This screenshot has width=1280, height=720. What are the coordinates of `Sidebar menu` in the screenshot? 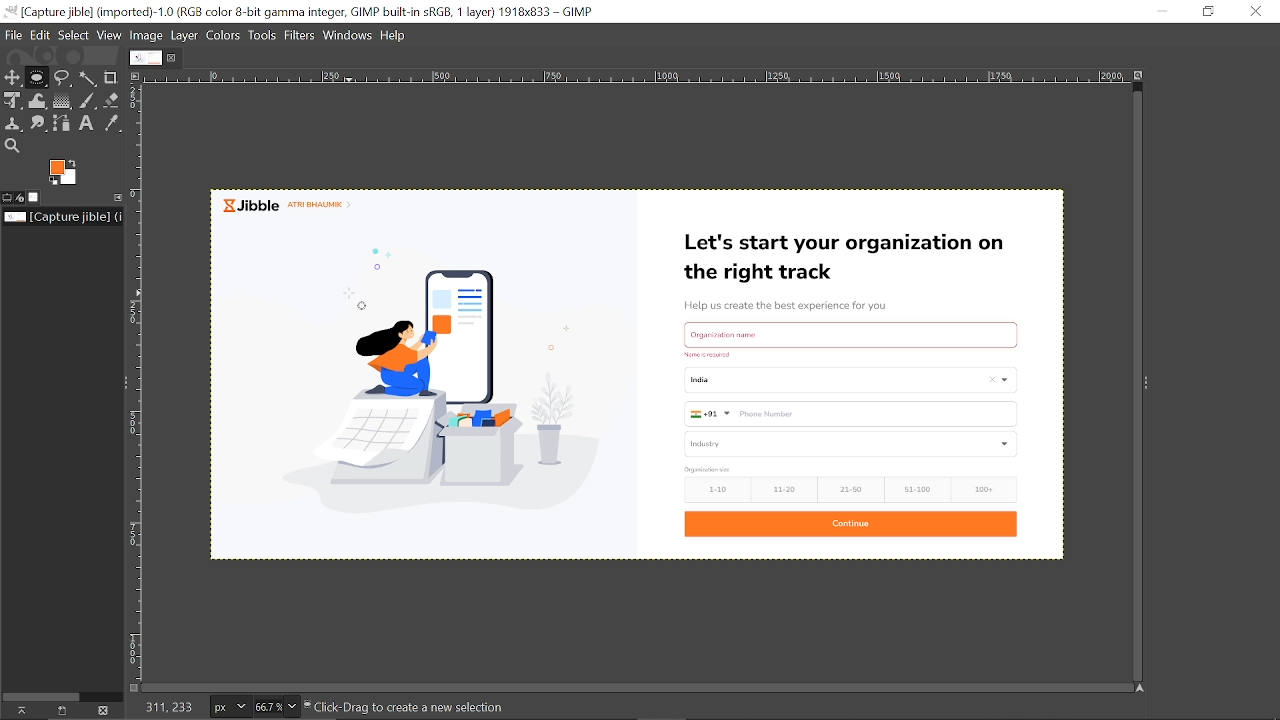 It's located at (120, 381).